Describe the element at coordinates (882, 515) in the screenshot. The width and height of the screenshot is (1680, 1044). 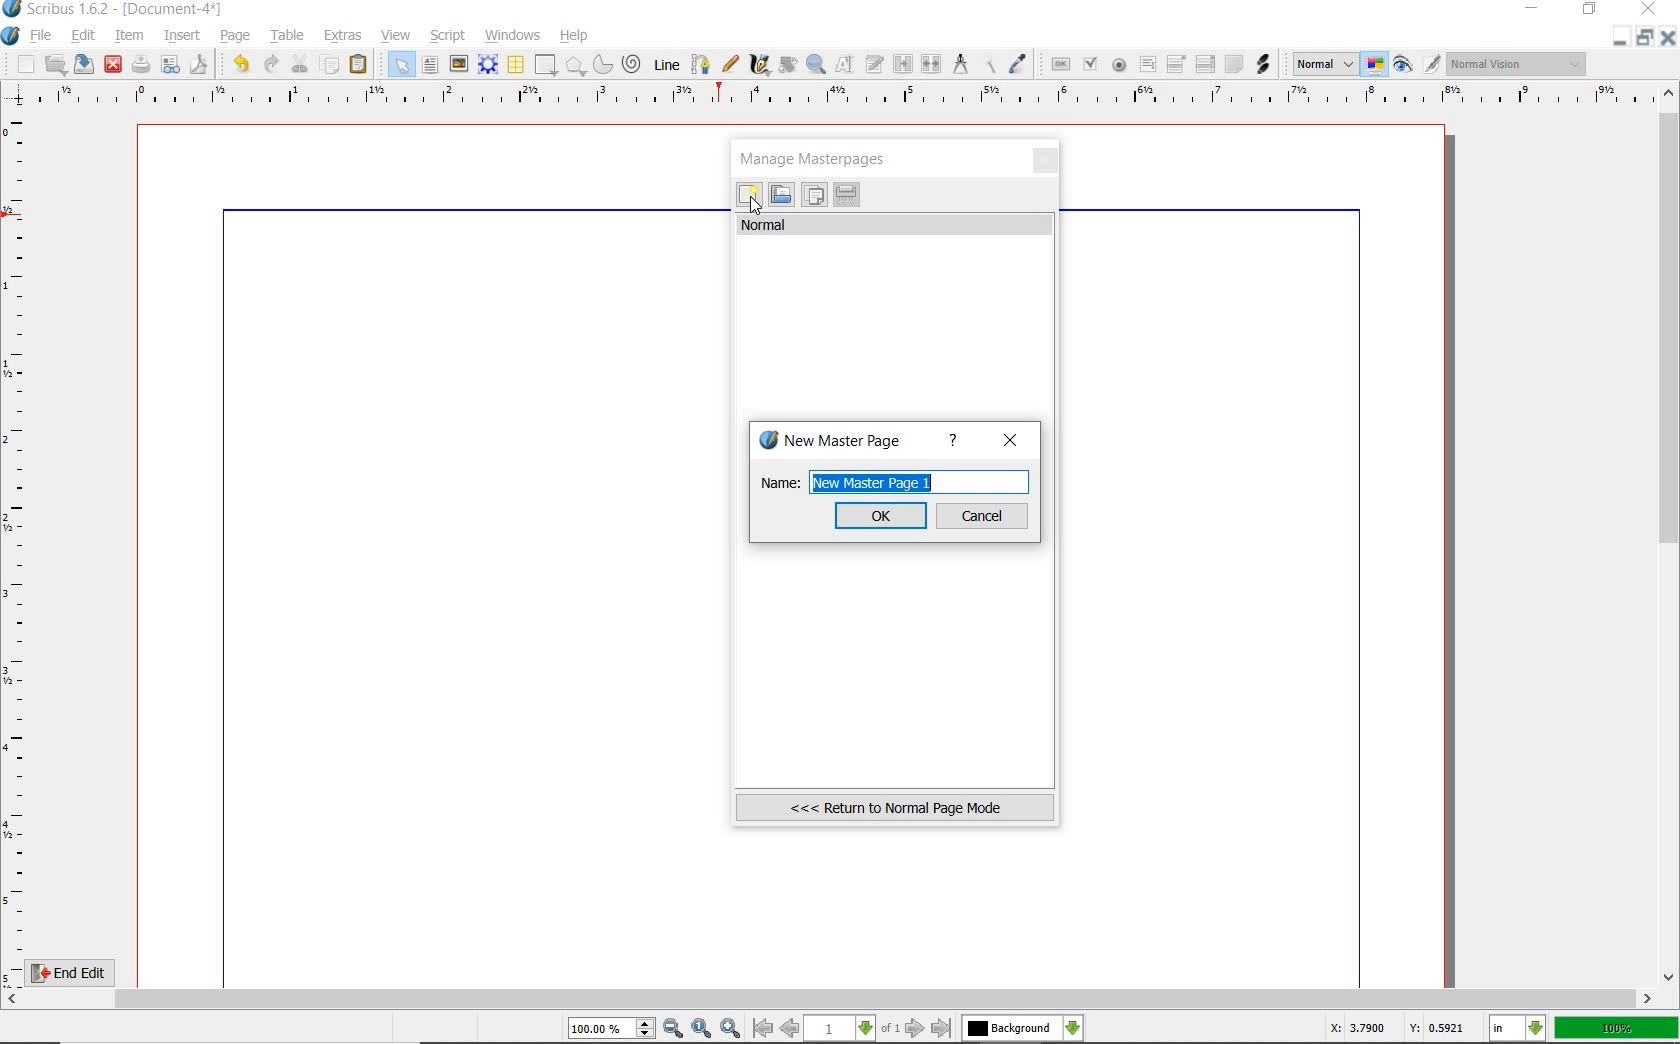
I see `ok` at that location.